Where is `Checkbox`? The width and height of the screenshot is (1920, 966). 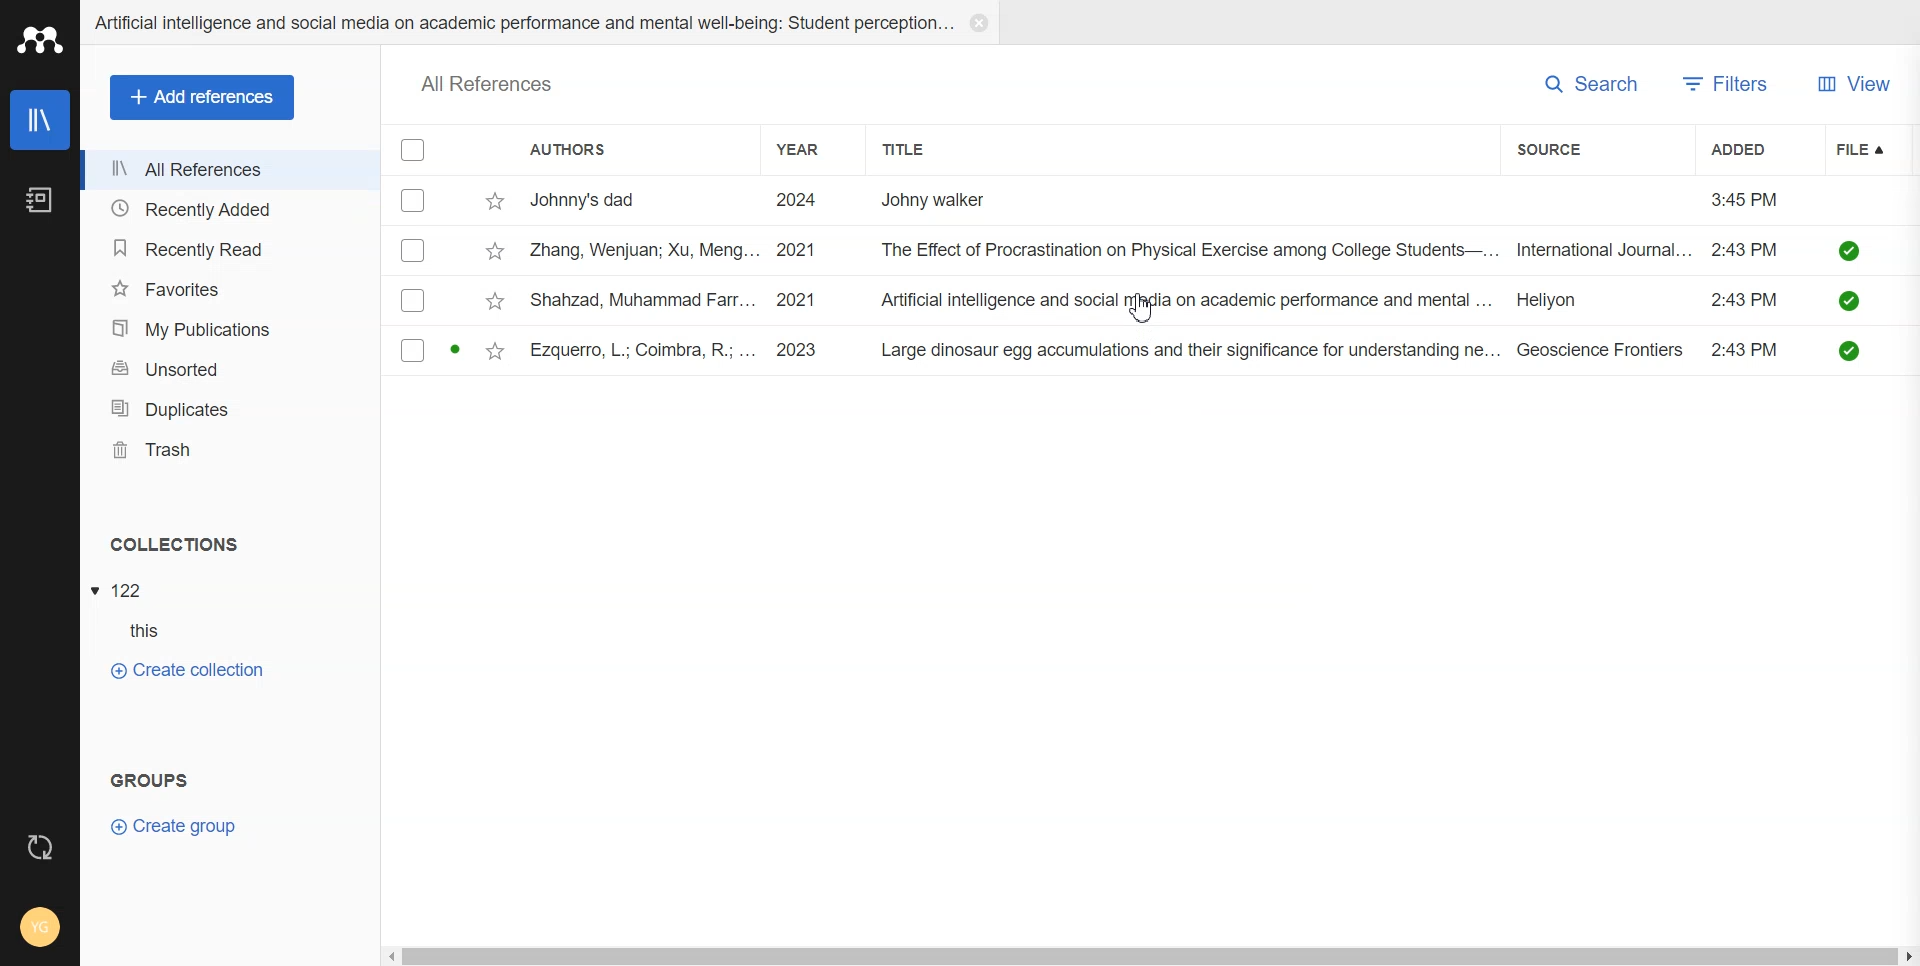
Checkbox is located at coordinates (413, 350).